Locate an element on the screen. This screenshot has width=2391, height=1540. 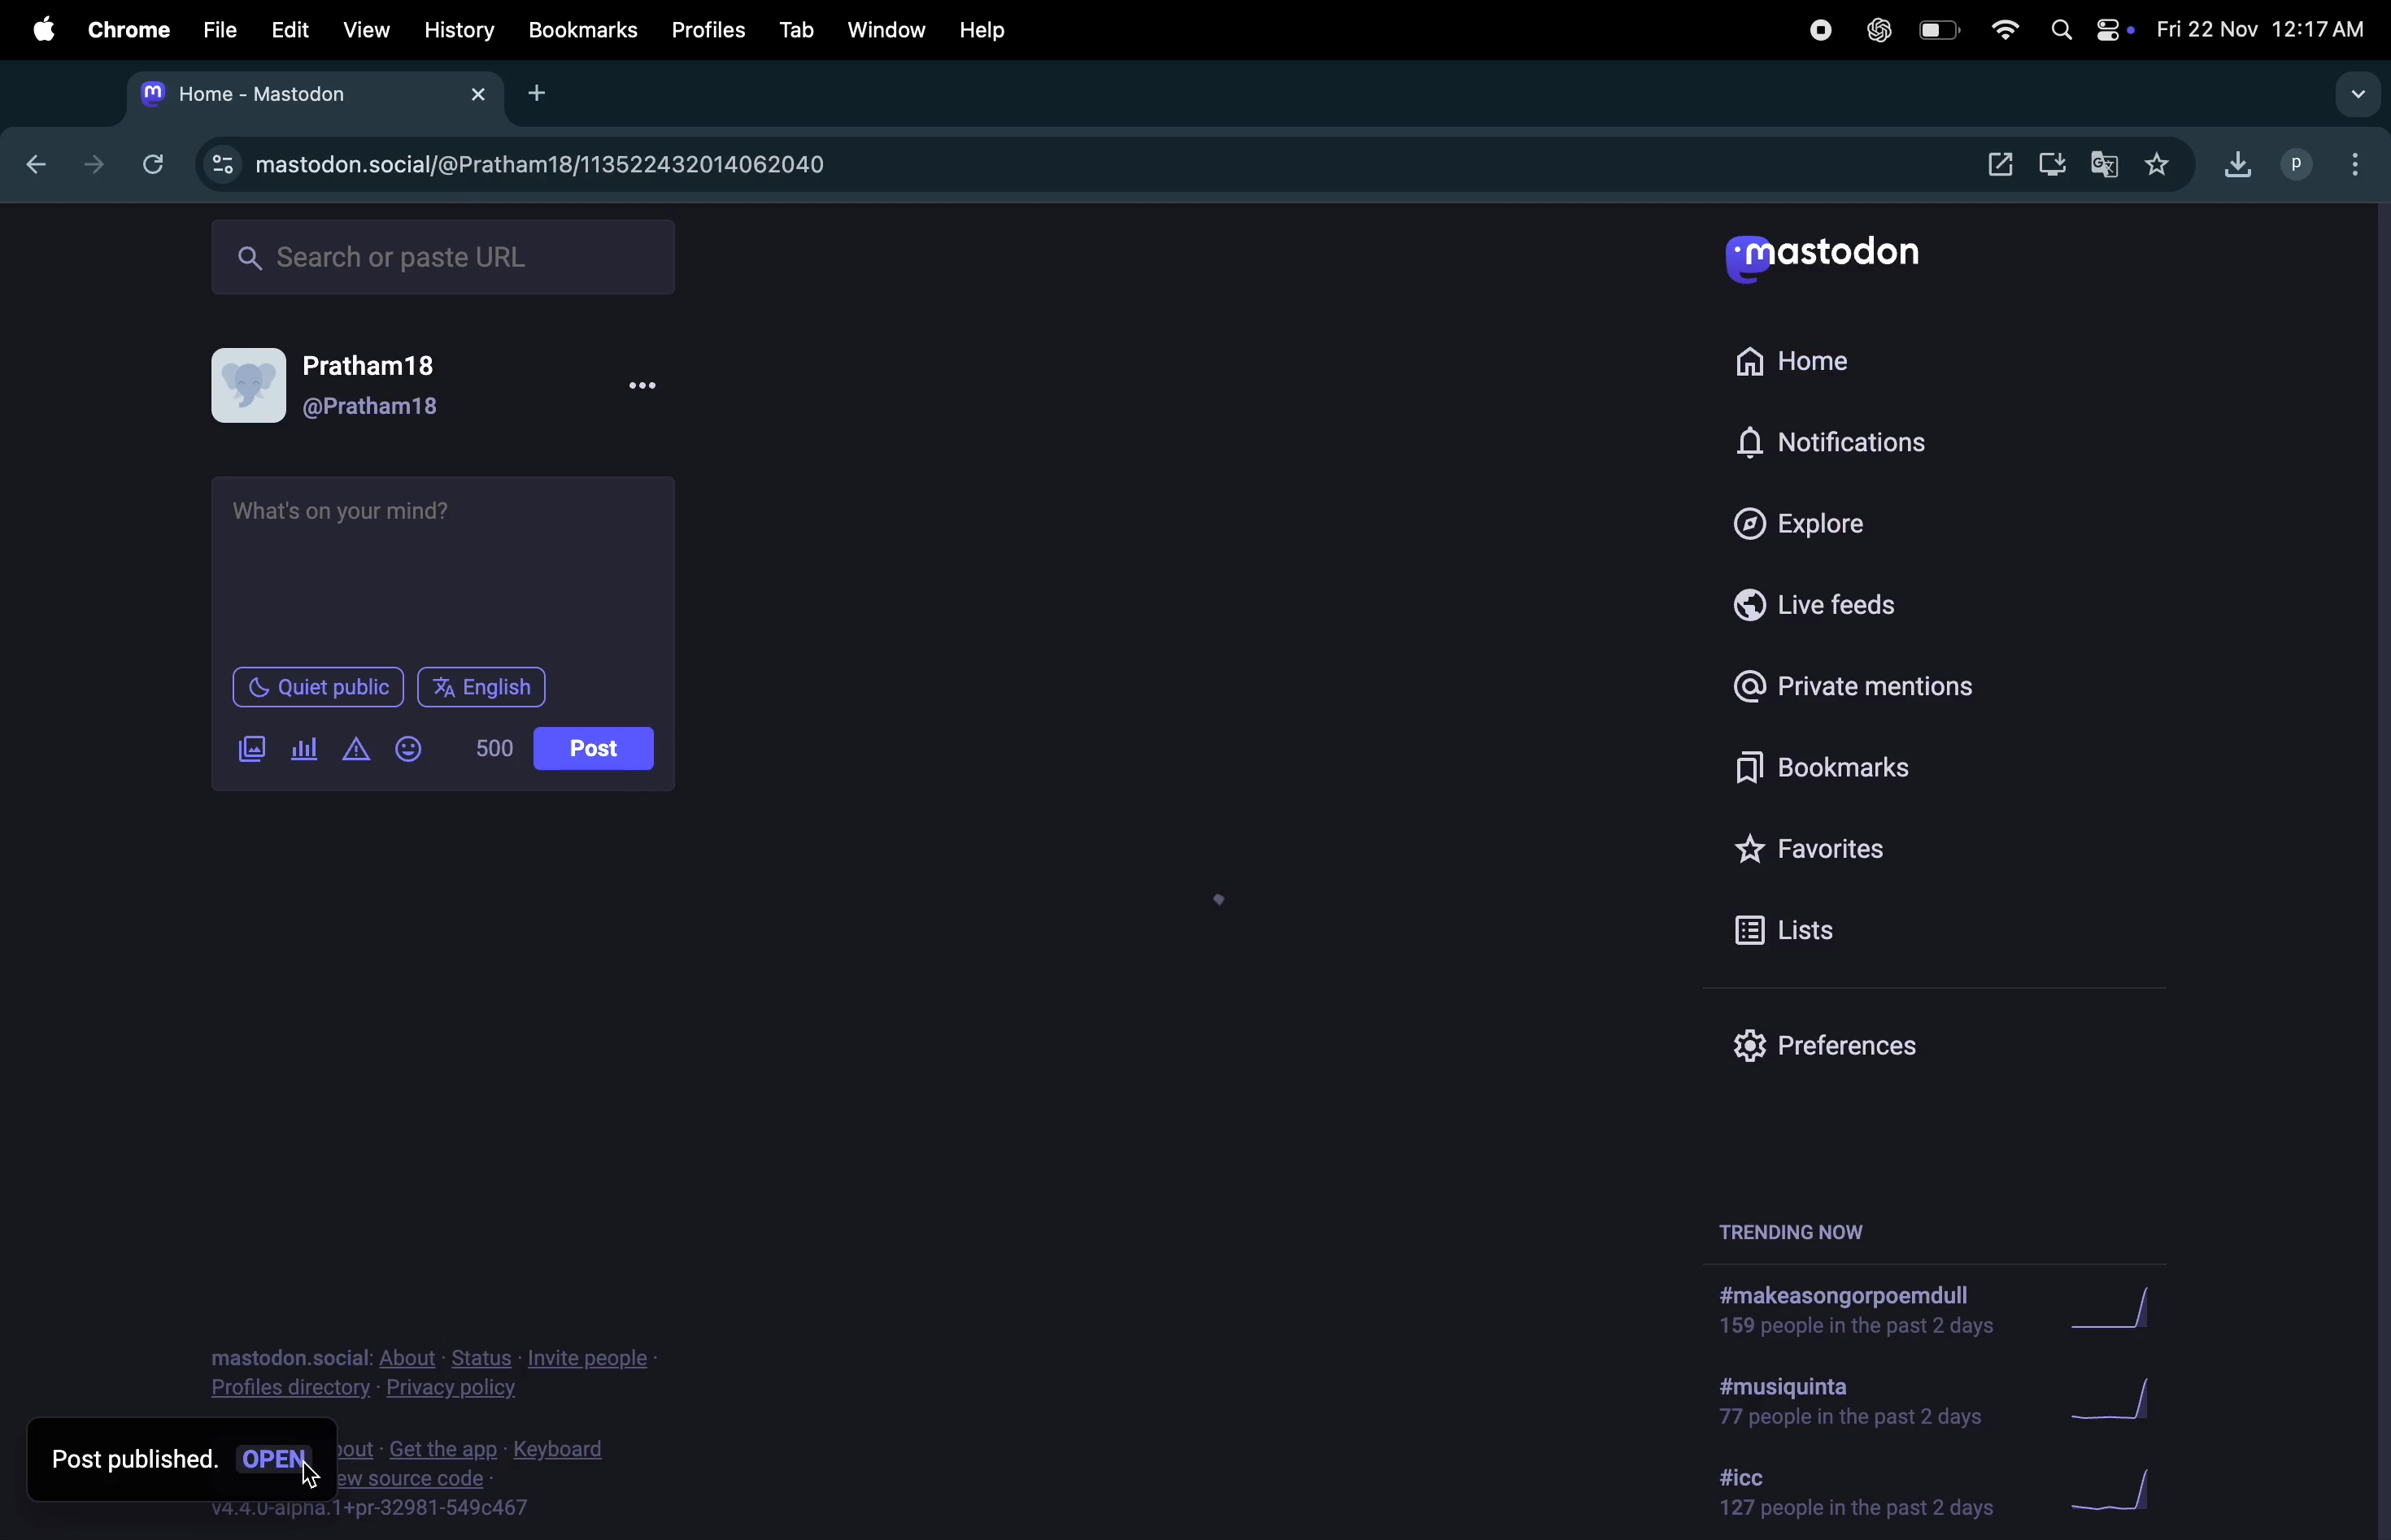
options is located at coordinates (2351, 163).